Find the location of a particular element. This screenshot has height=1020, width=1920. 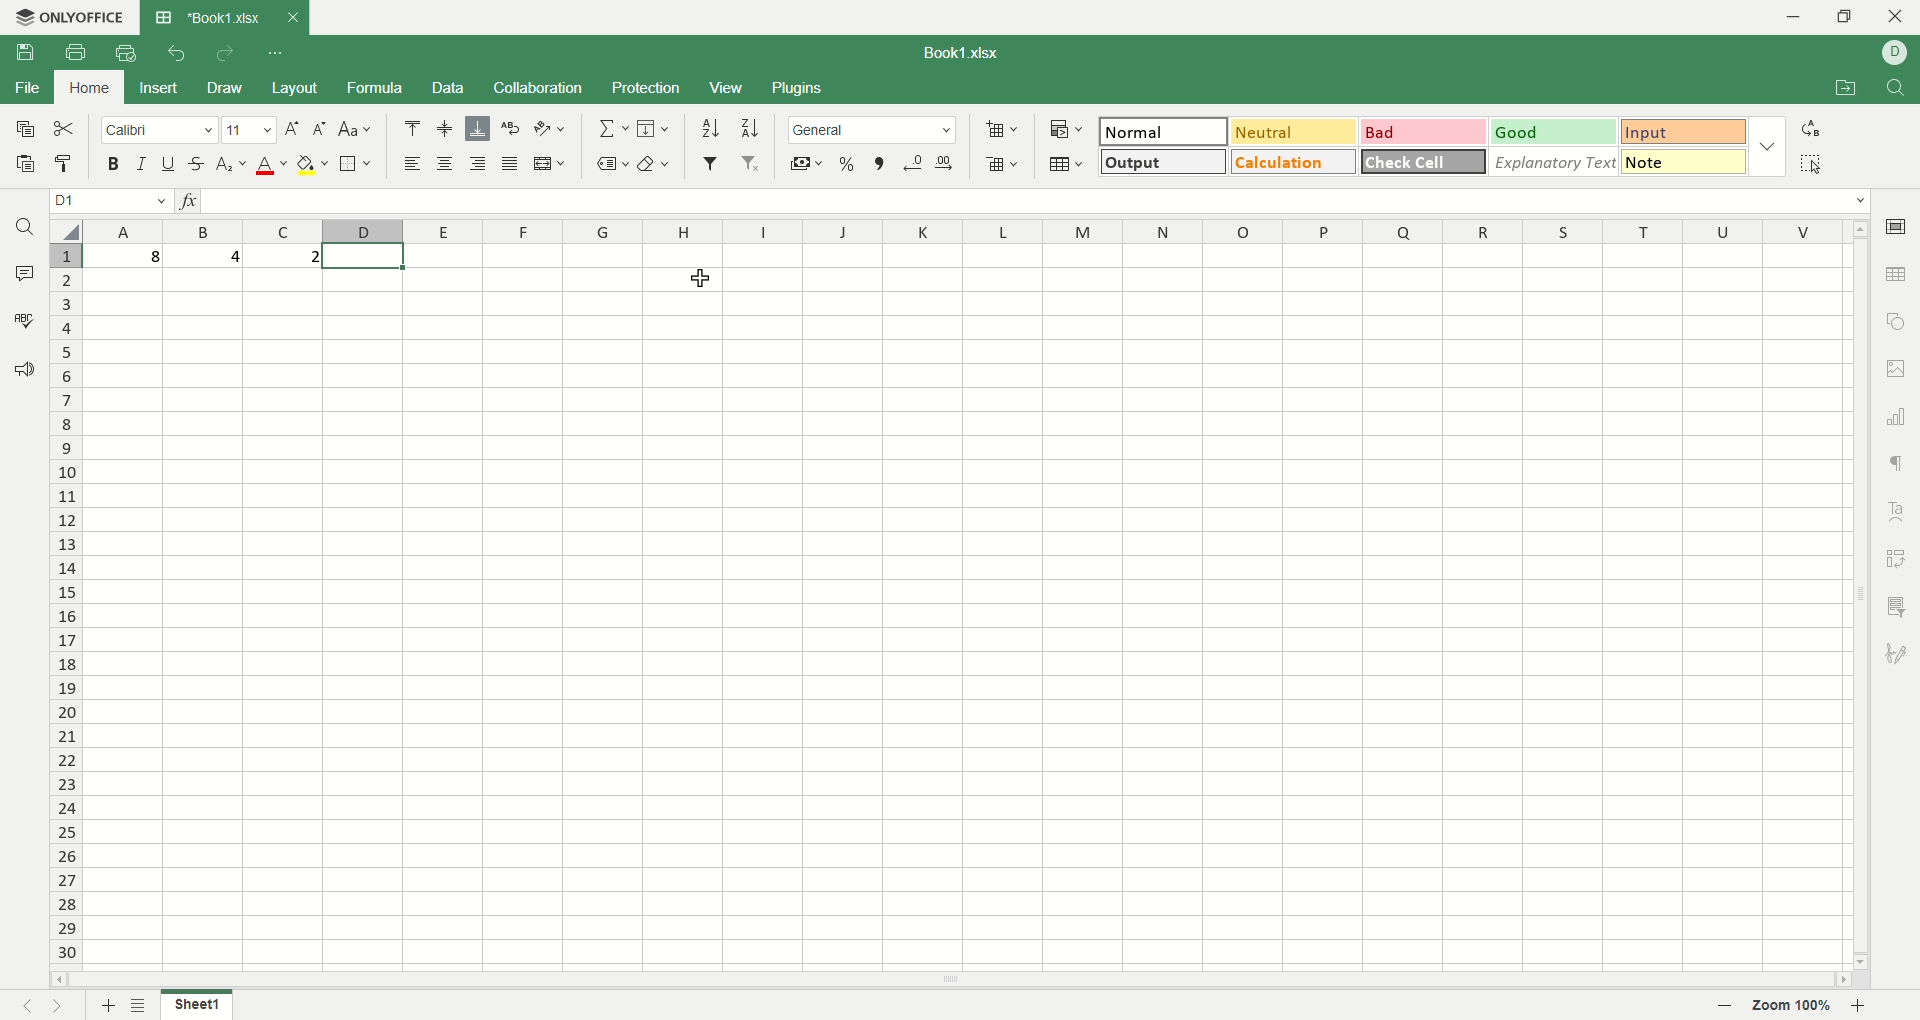

home is located at coordinates (90, 87).